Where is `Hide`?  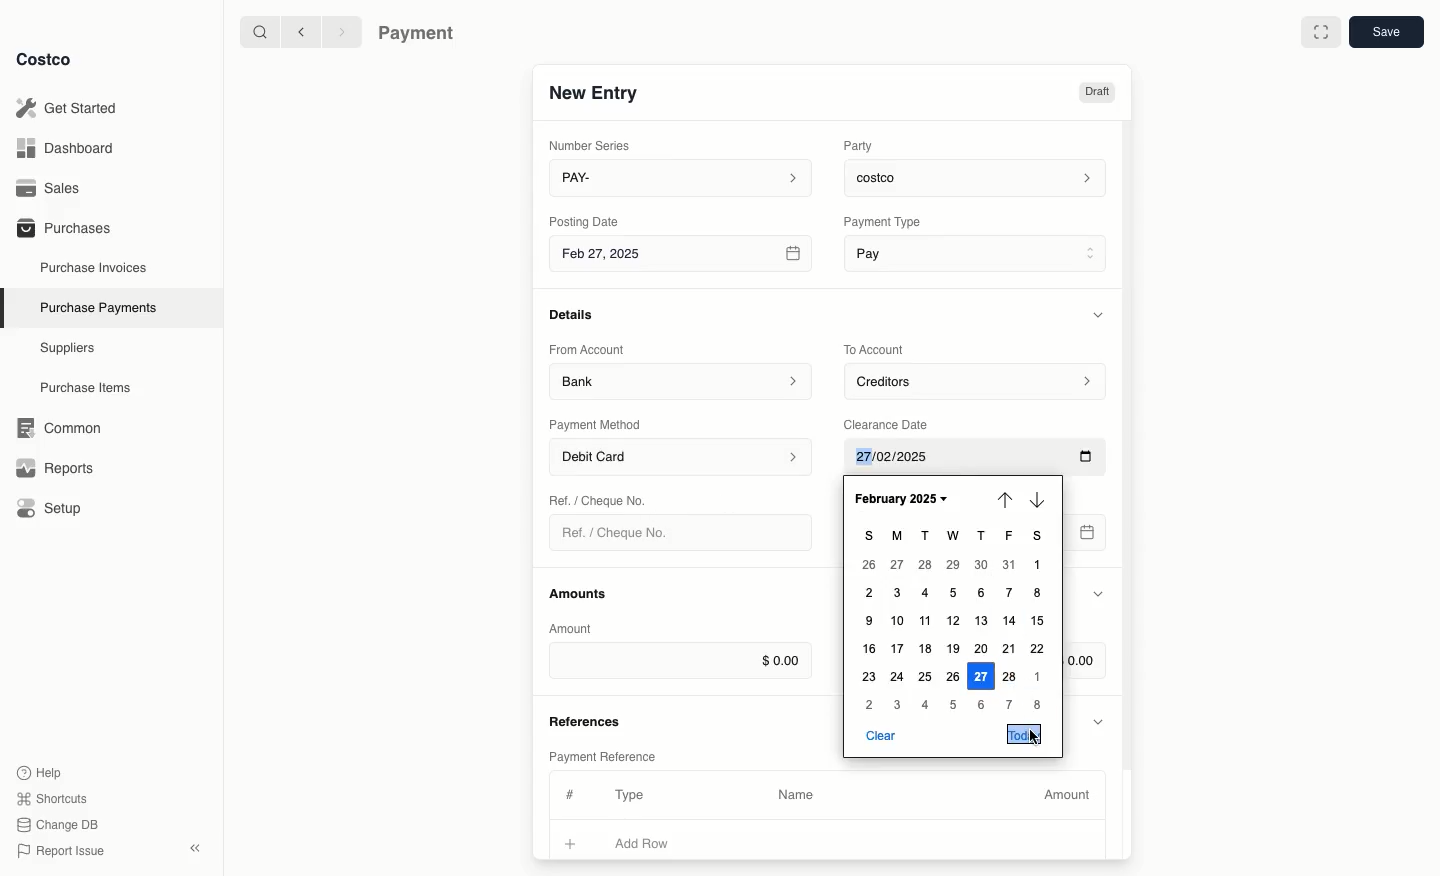
Hide is located at coordinates (1100, 720).